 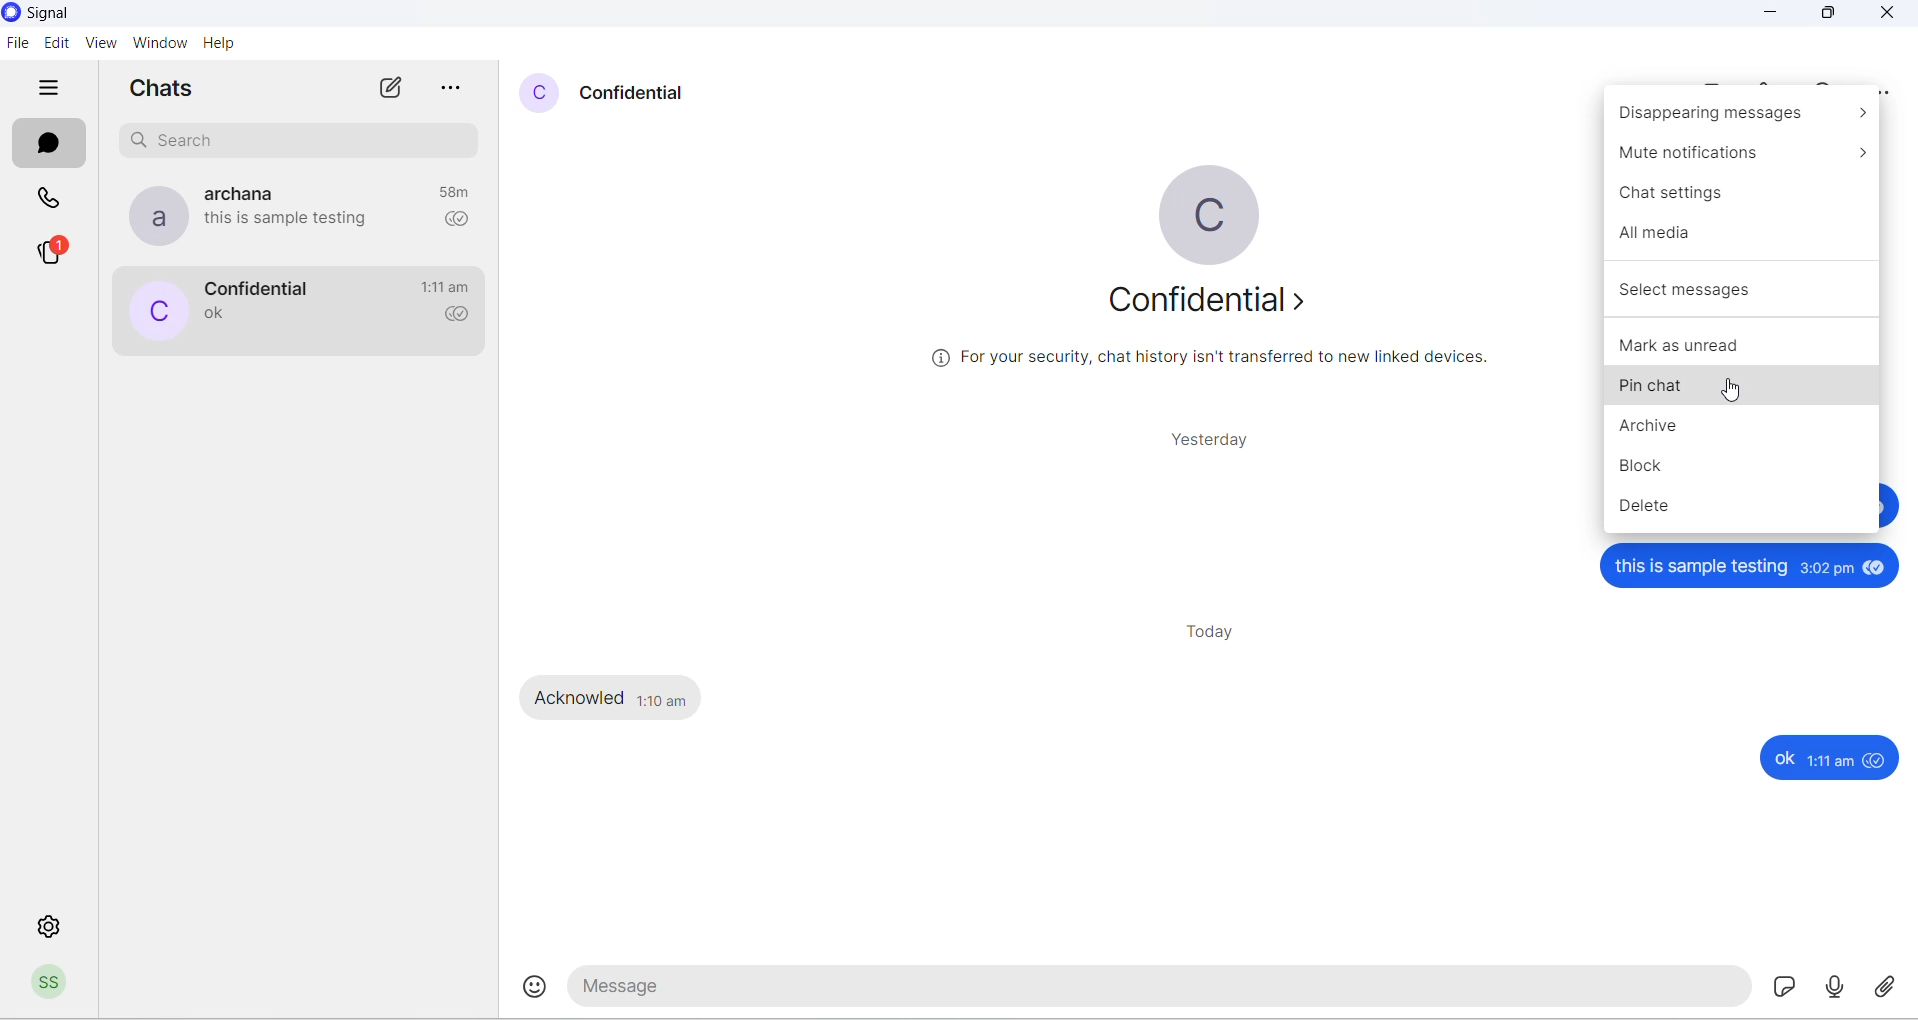 I want to click on messages, so click(x=47, y=144).